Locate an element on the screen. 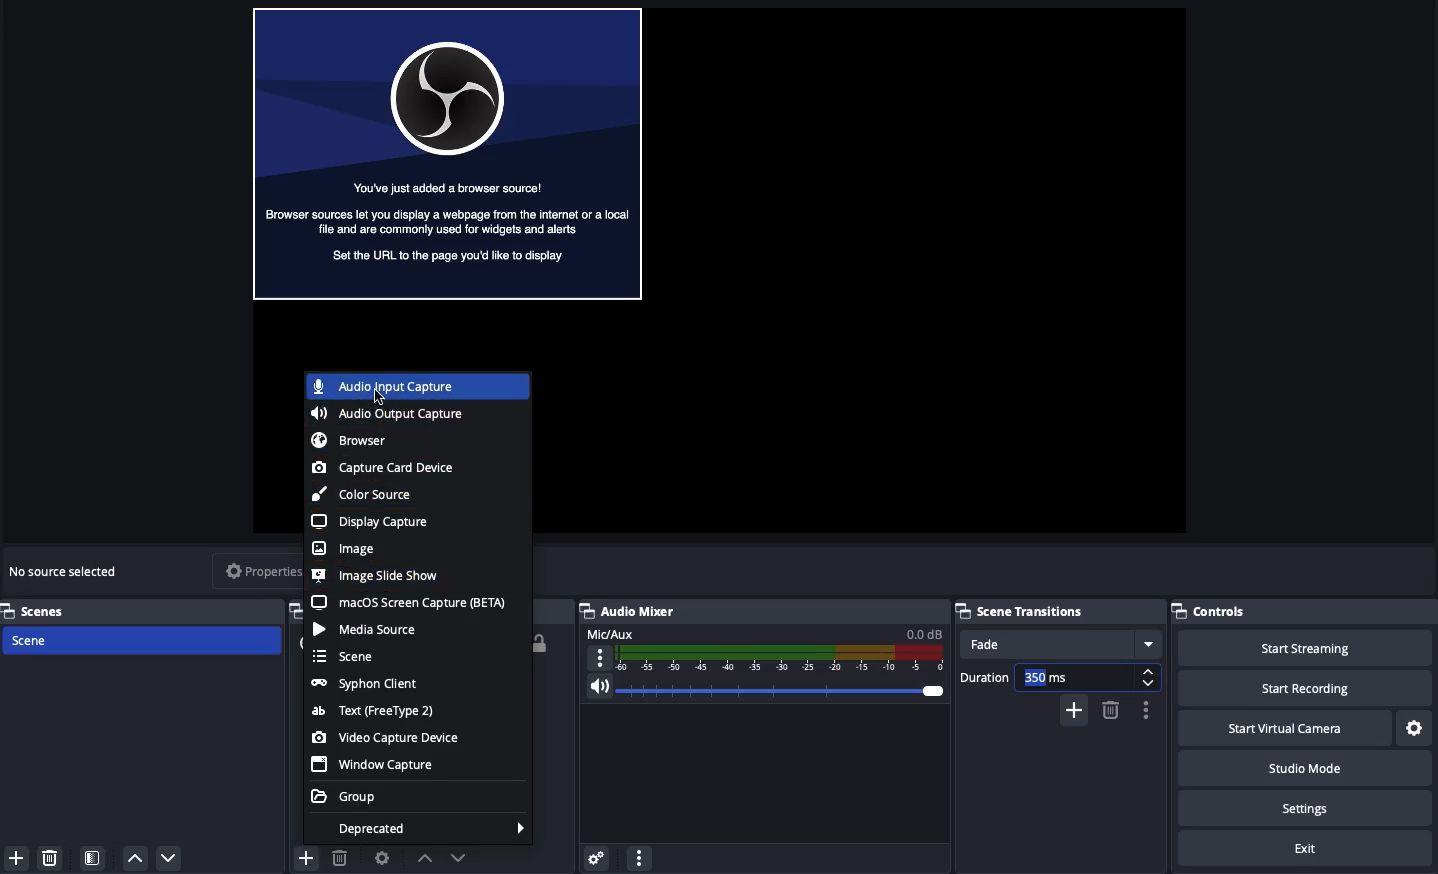  Volume is located at coordinates (763, 687).